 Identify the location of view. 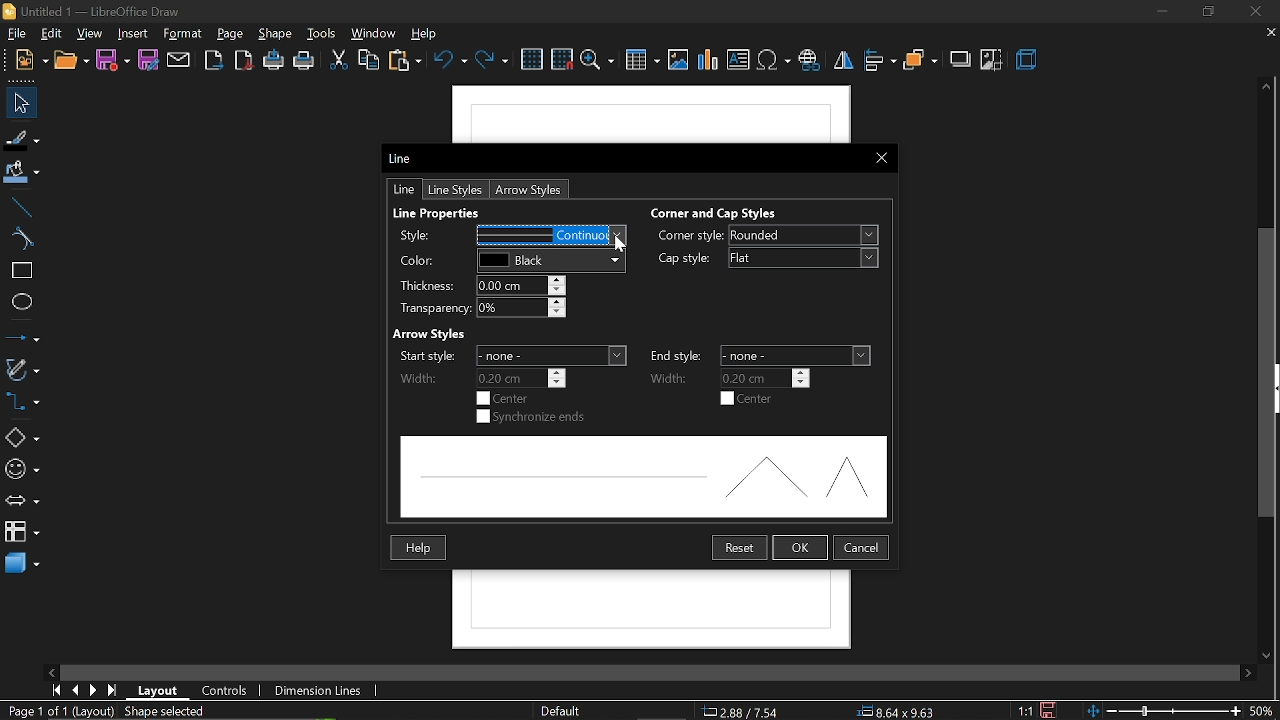
(88, 34).